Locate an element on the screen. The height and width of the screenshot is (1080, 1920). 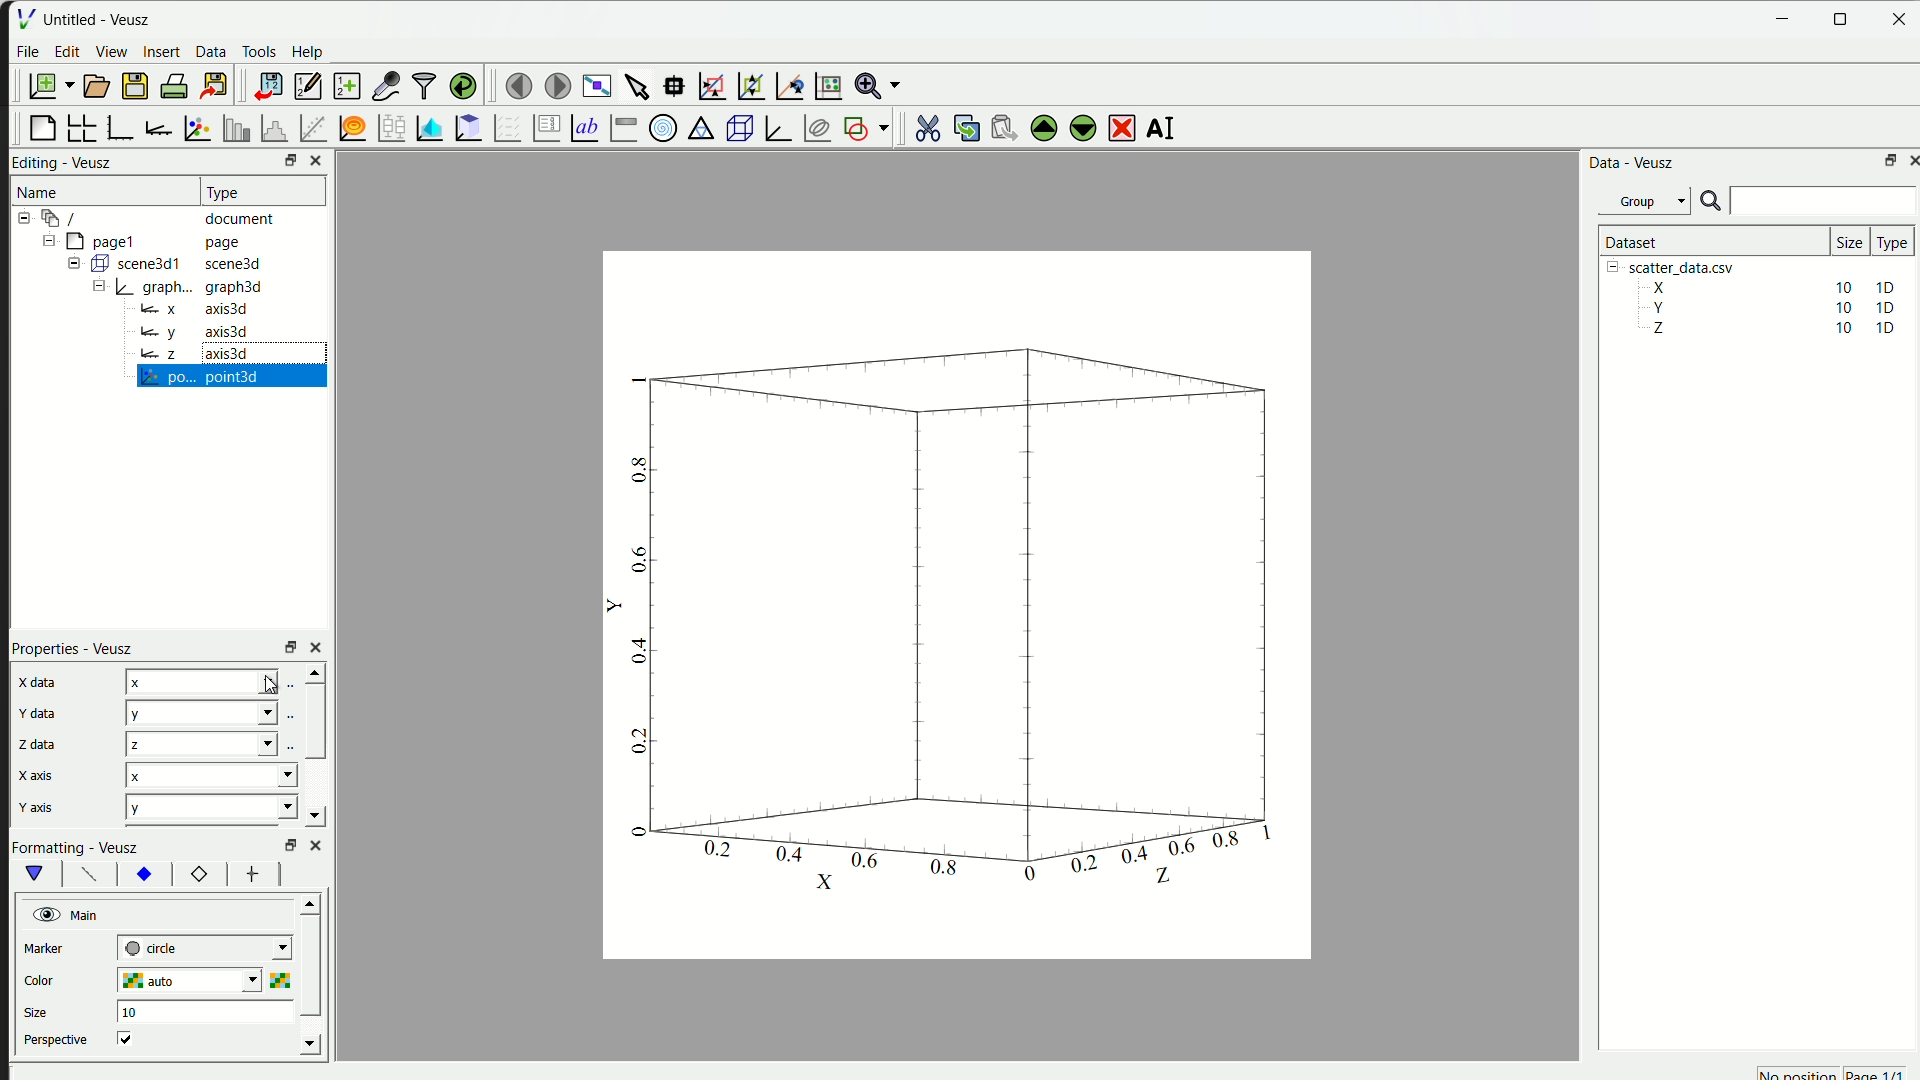
Polar Graph is located at coordinates (661, 128).